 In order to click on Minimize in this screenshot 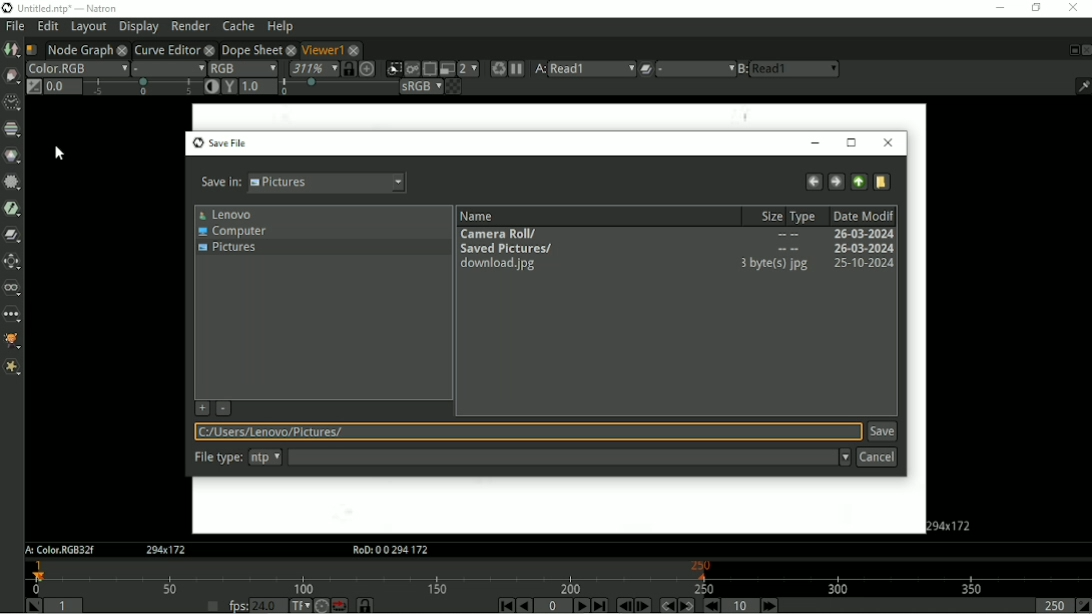, I will do `click(1000, 8)`.